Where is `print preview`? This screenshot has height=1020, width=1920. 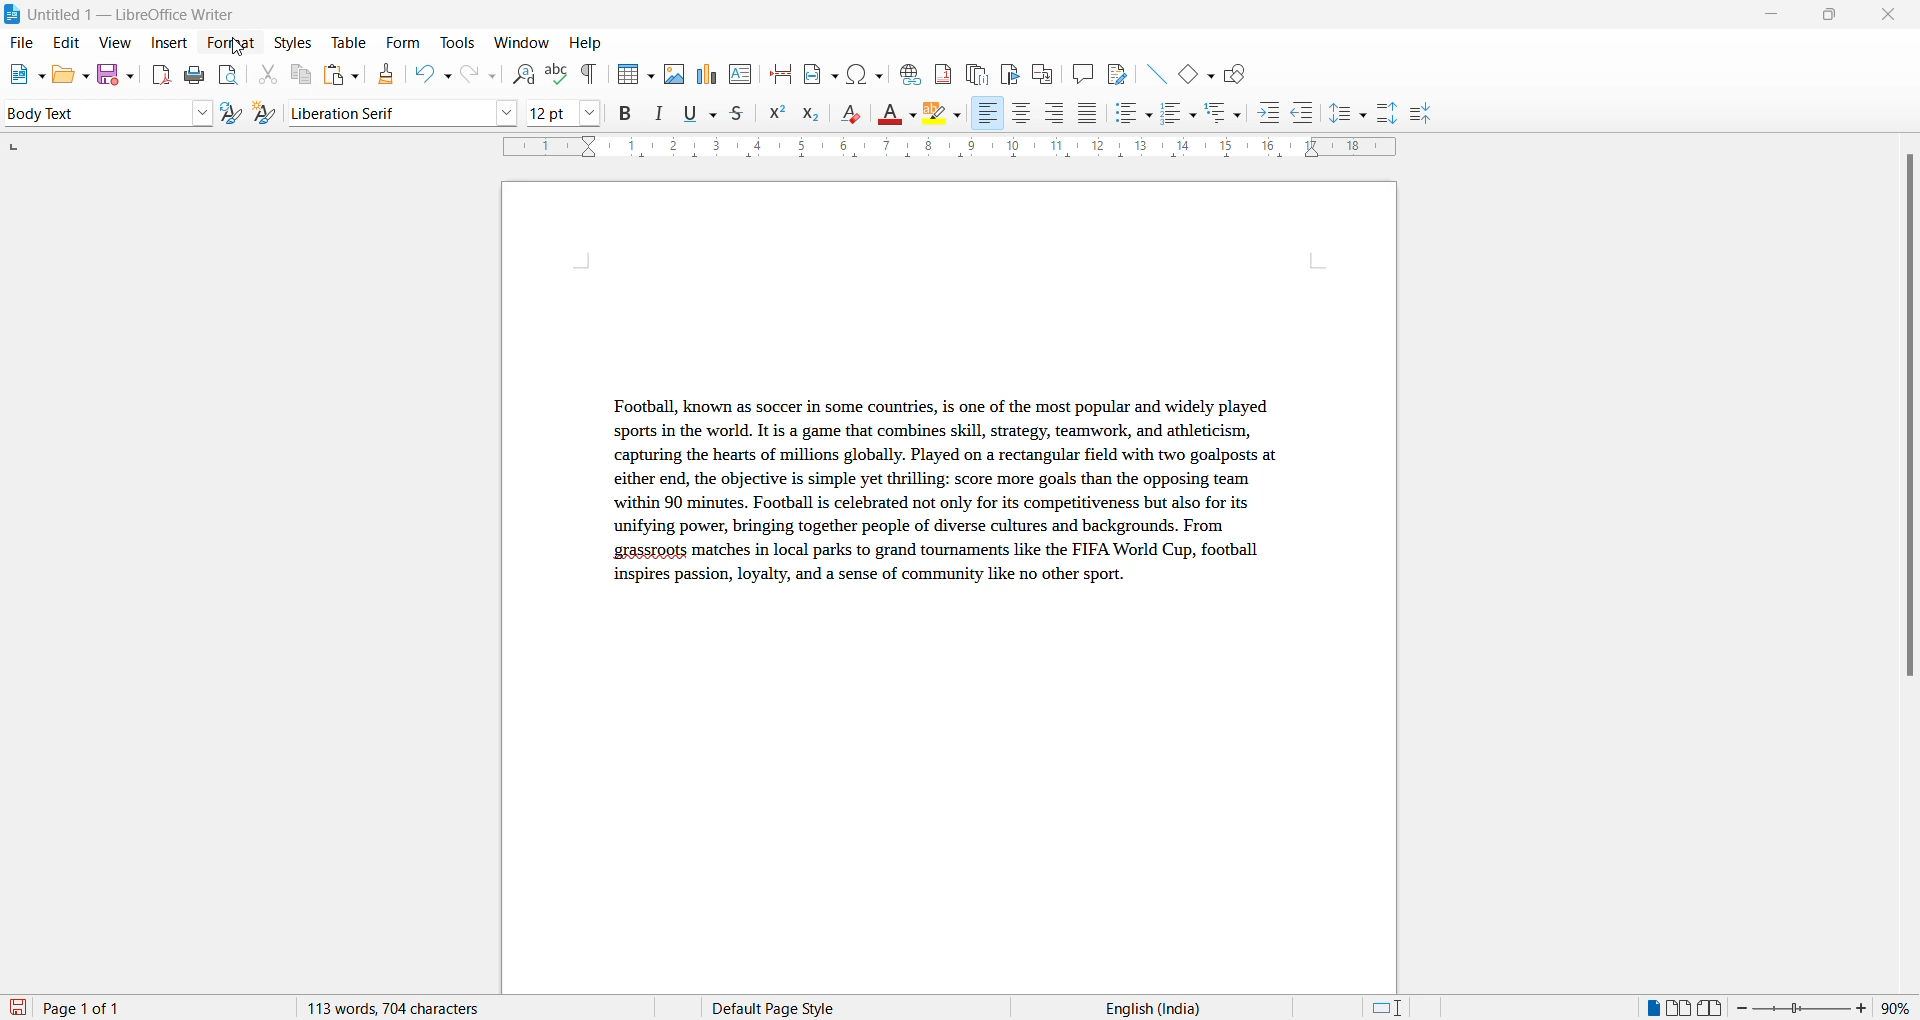 print preview is located at coordinates (229, 74).